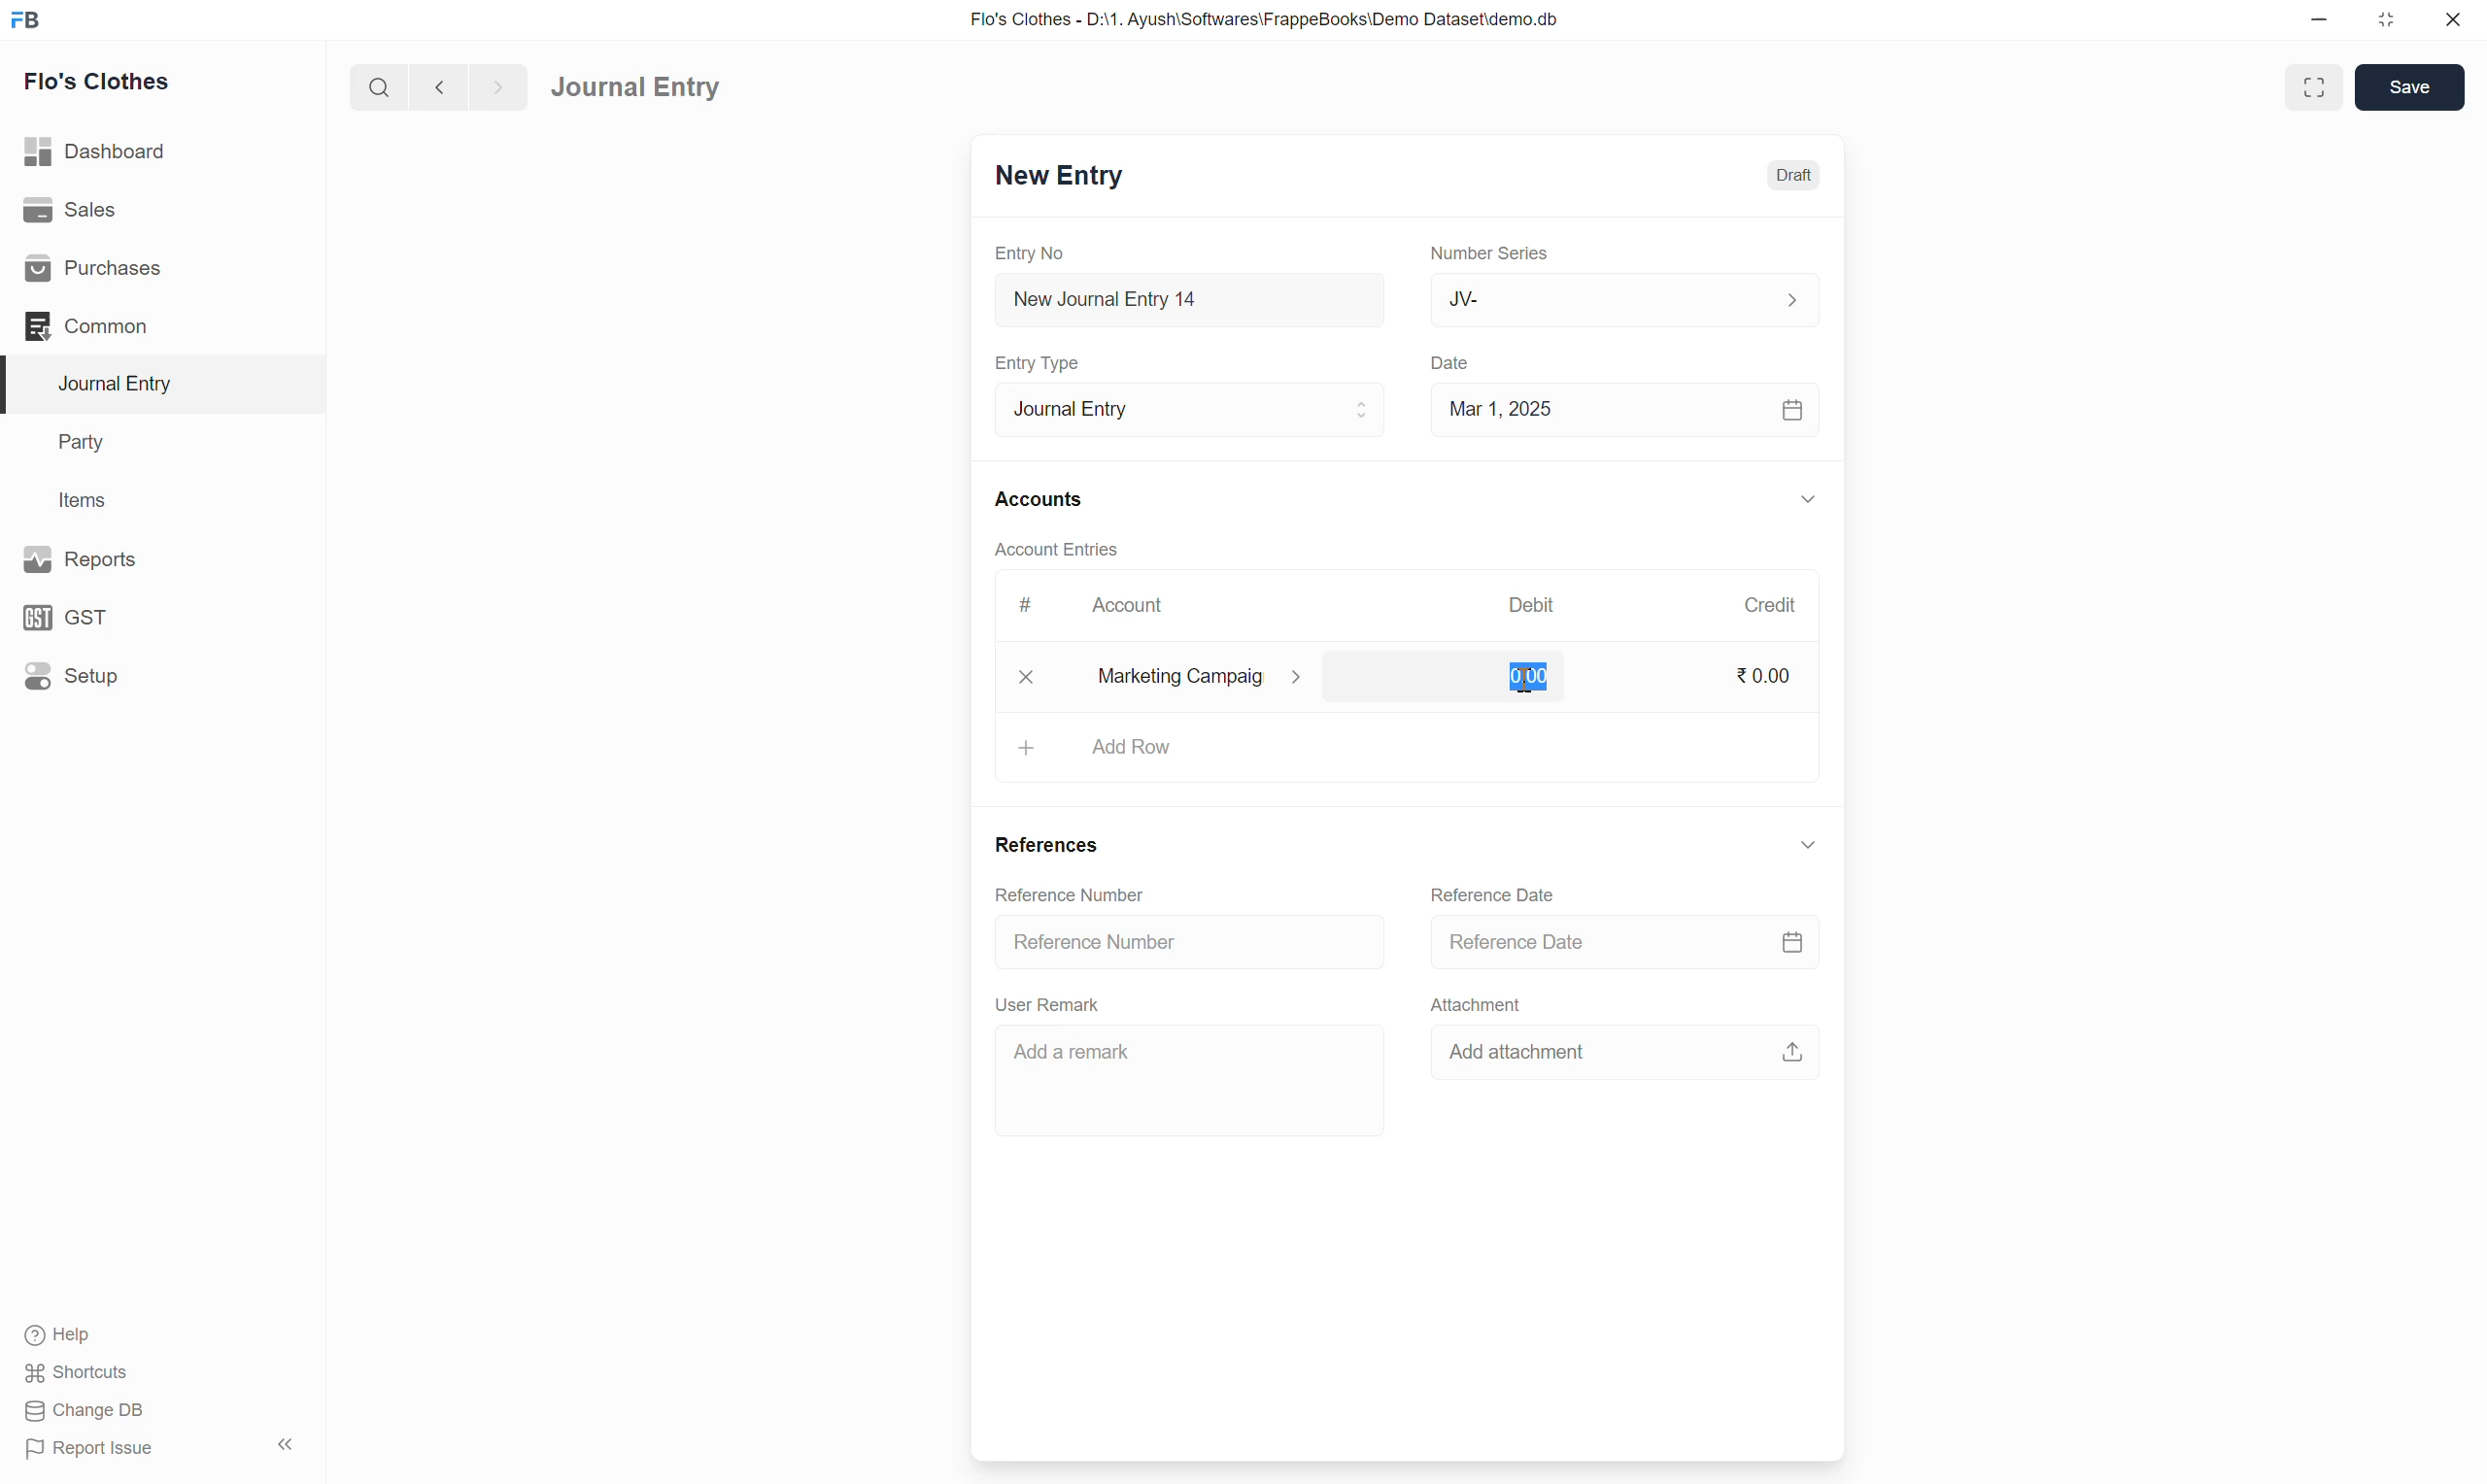 The width and height of the screenshot is (2487, 1484). I want to click on Items, so click(81, 499).